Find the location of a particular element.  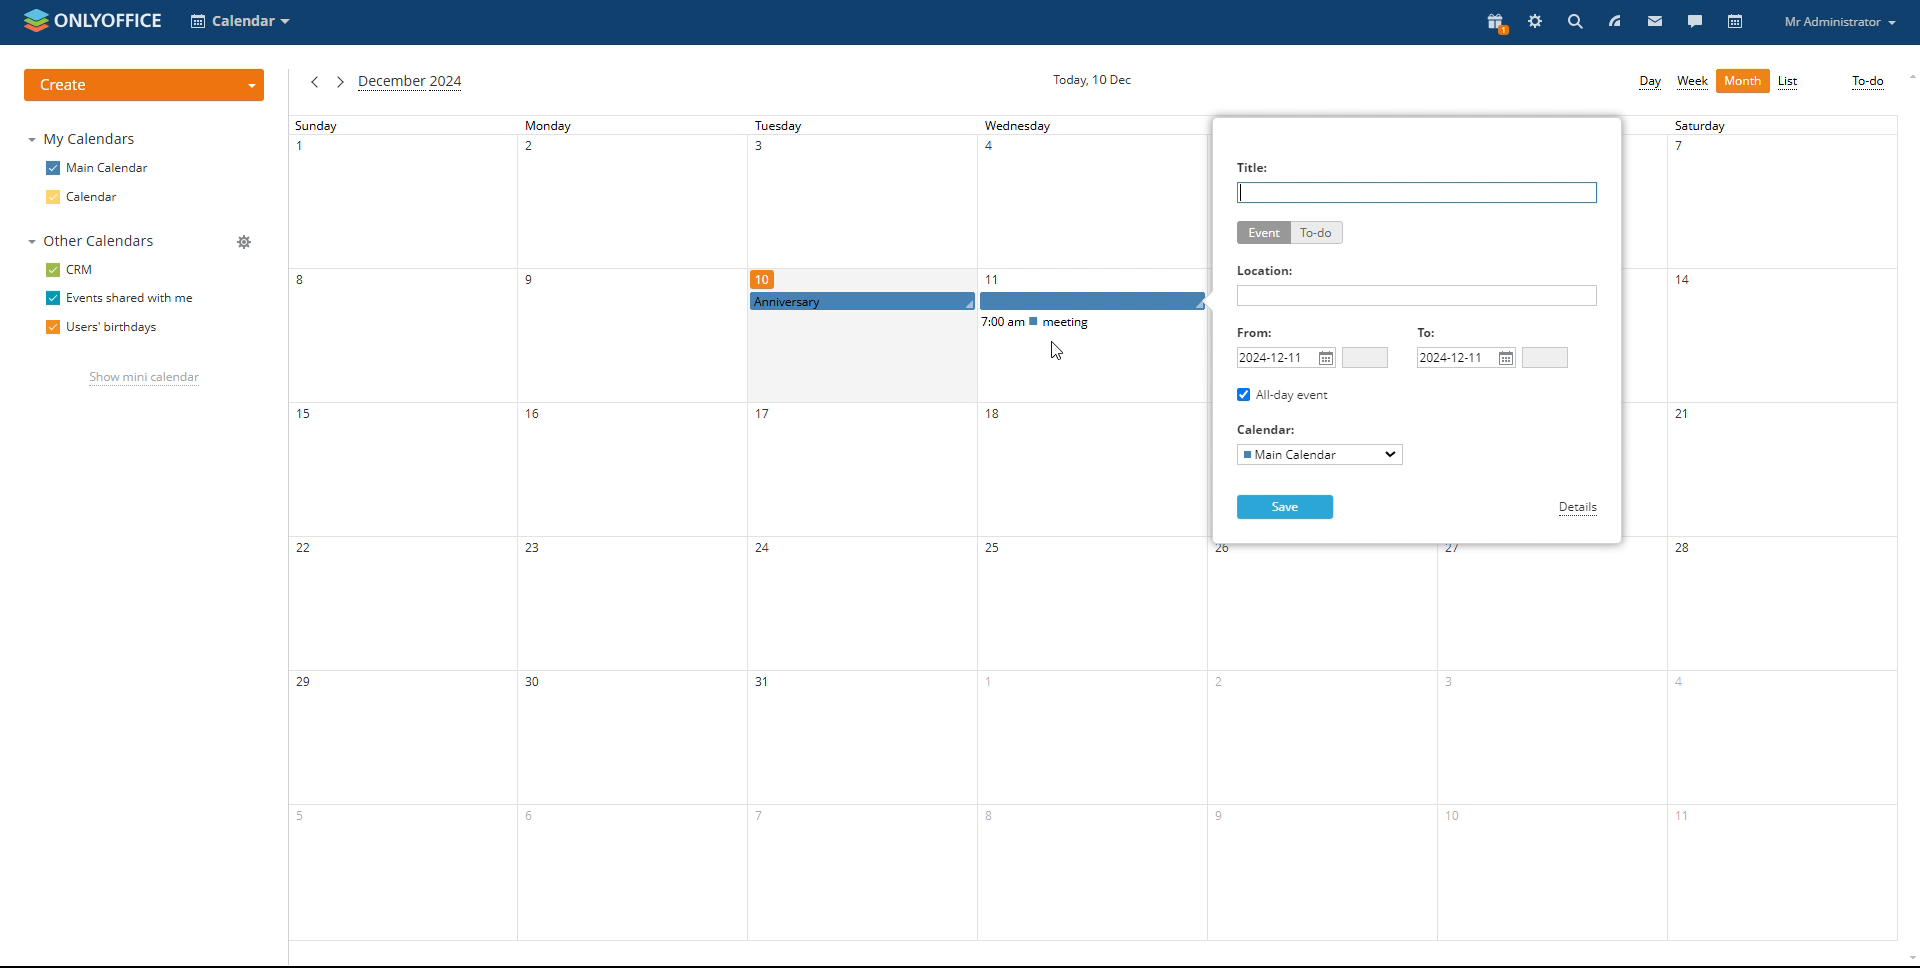

feed is located at coordinates (1613, 23).